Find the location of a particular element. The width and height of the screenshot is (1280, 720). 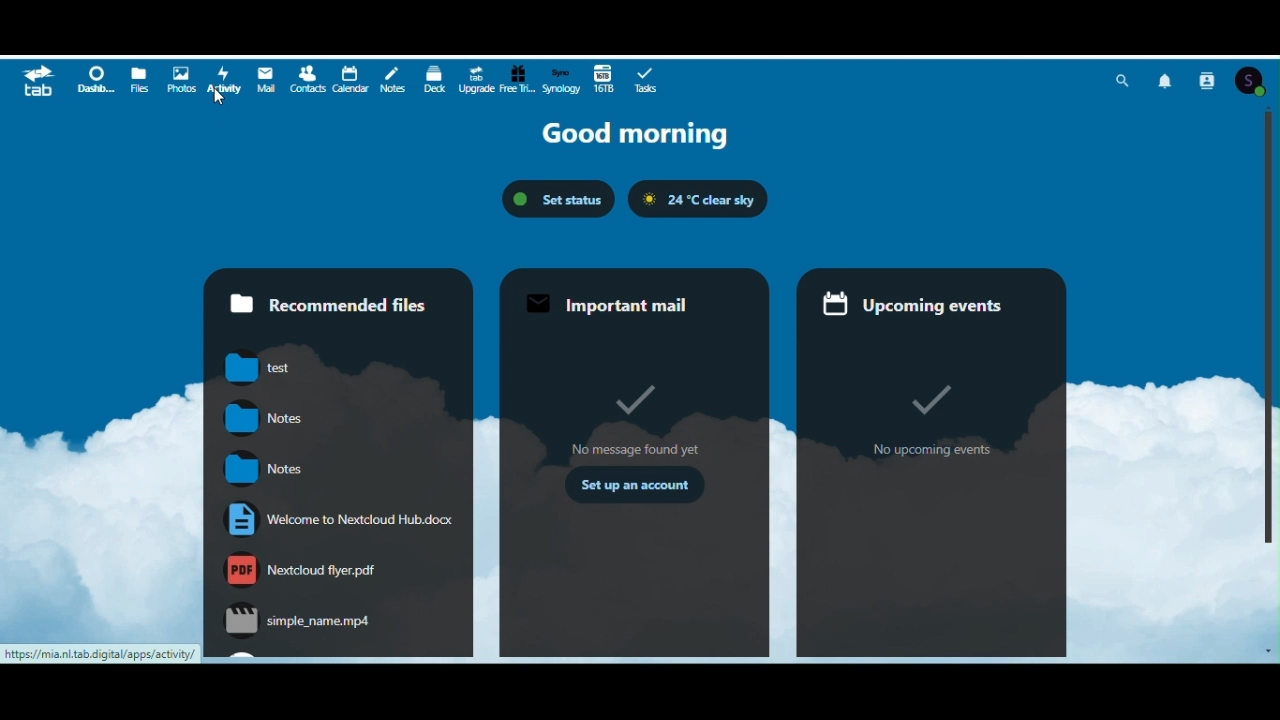

Notes is located at coordinates (391, 80).